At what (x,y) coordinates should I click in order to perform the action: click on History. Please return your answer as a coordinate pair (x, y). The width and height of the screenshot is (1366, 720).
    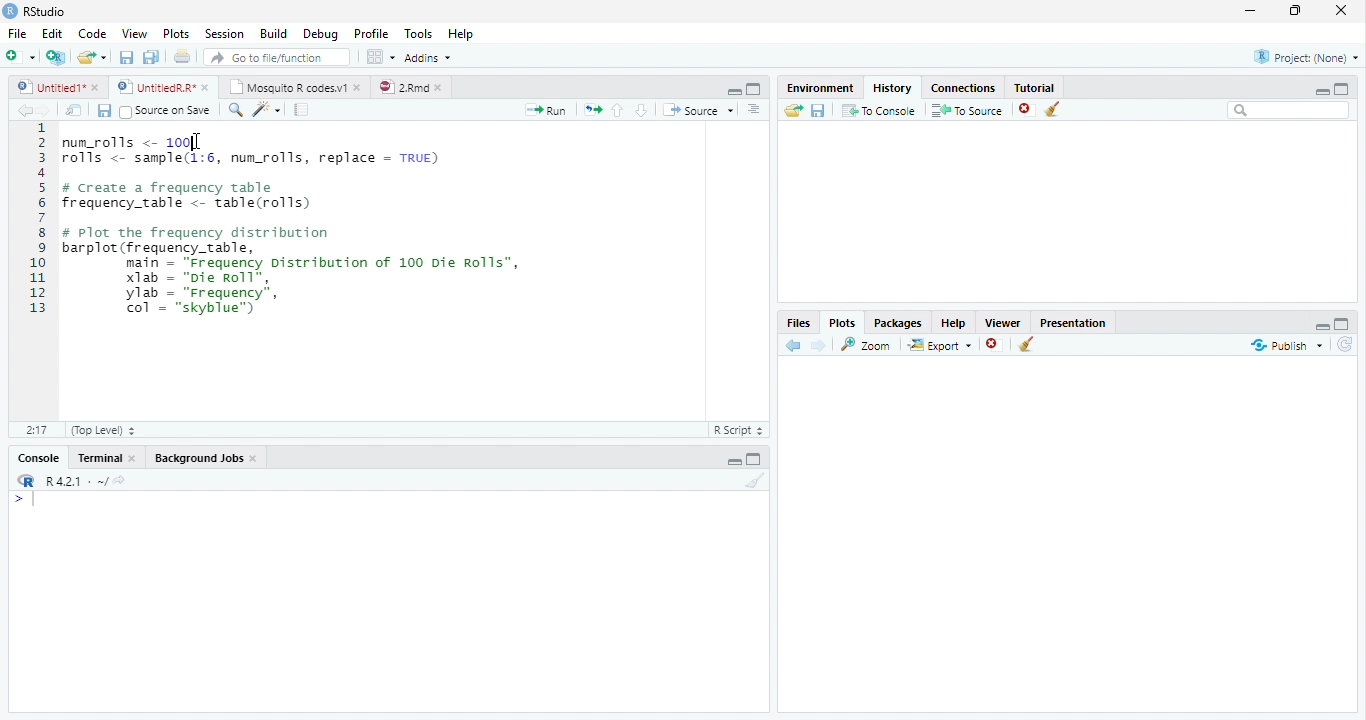
    Looking at the image, I should click on (893, 86).